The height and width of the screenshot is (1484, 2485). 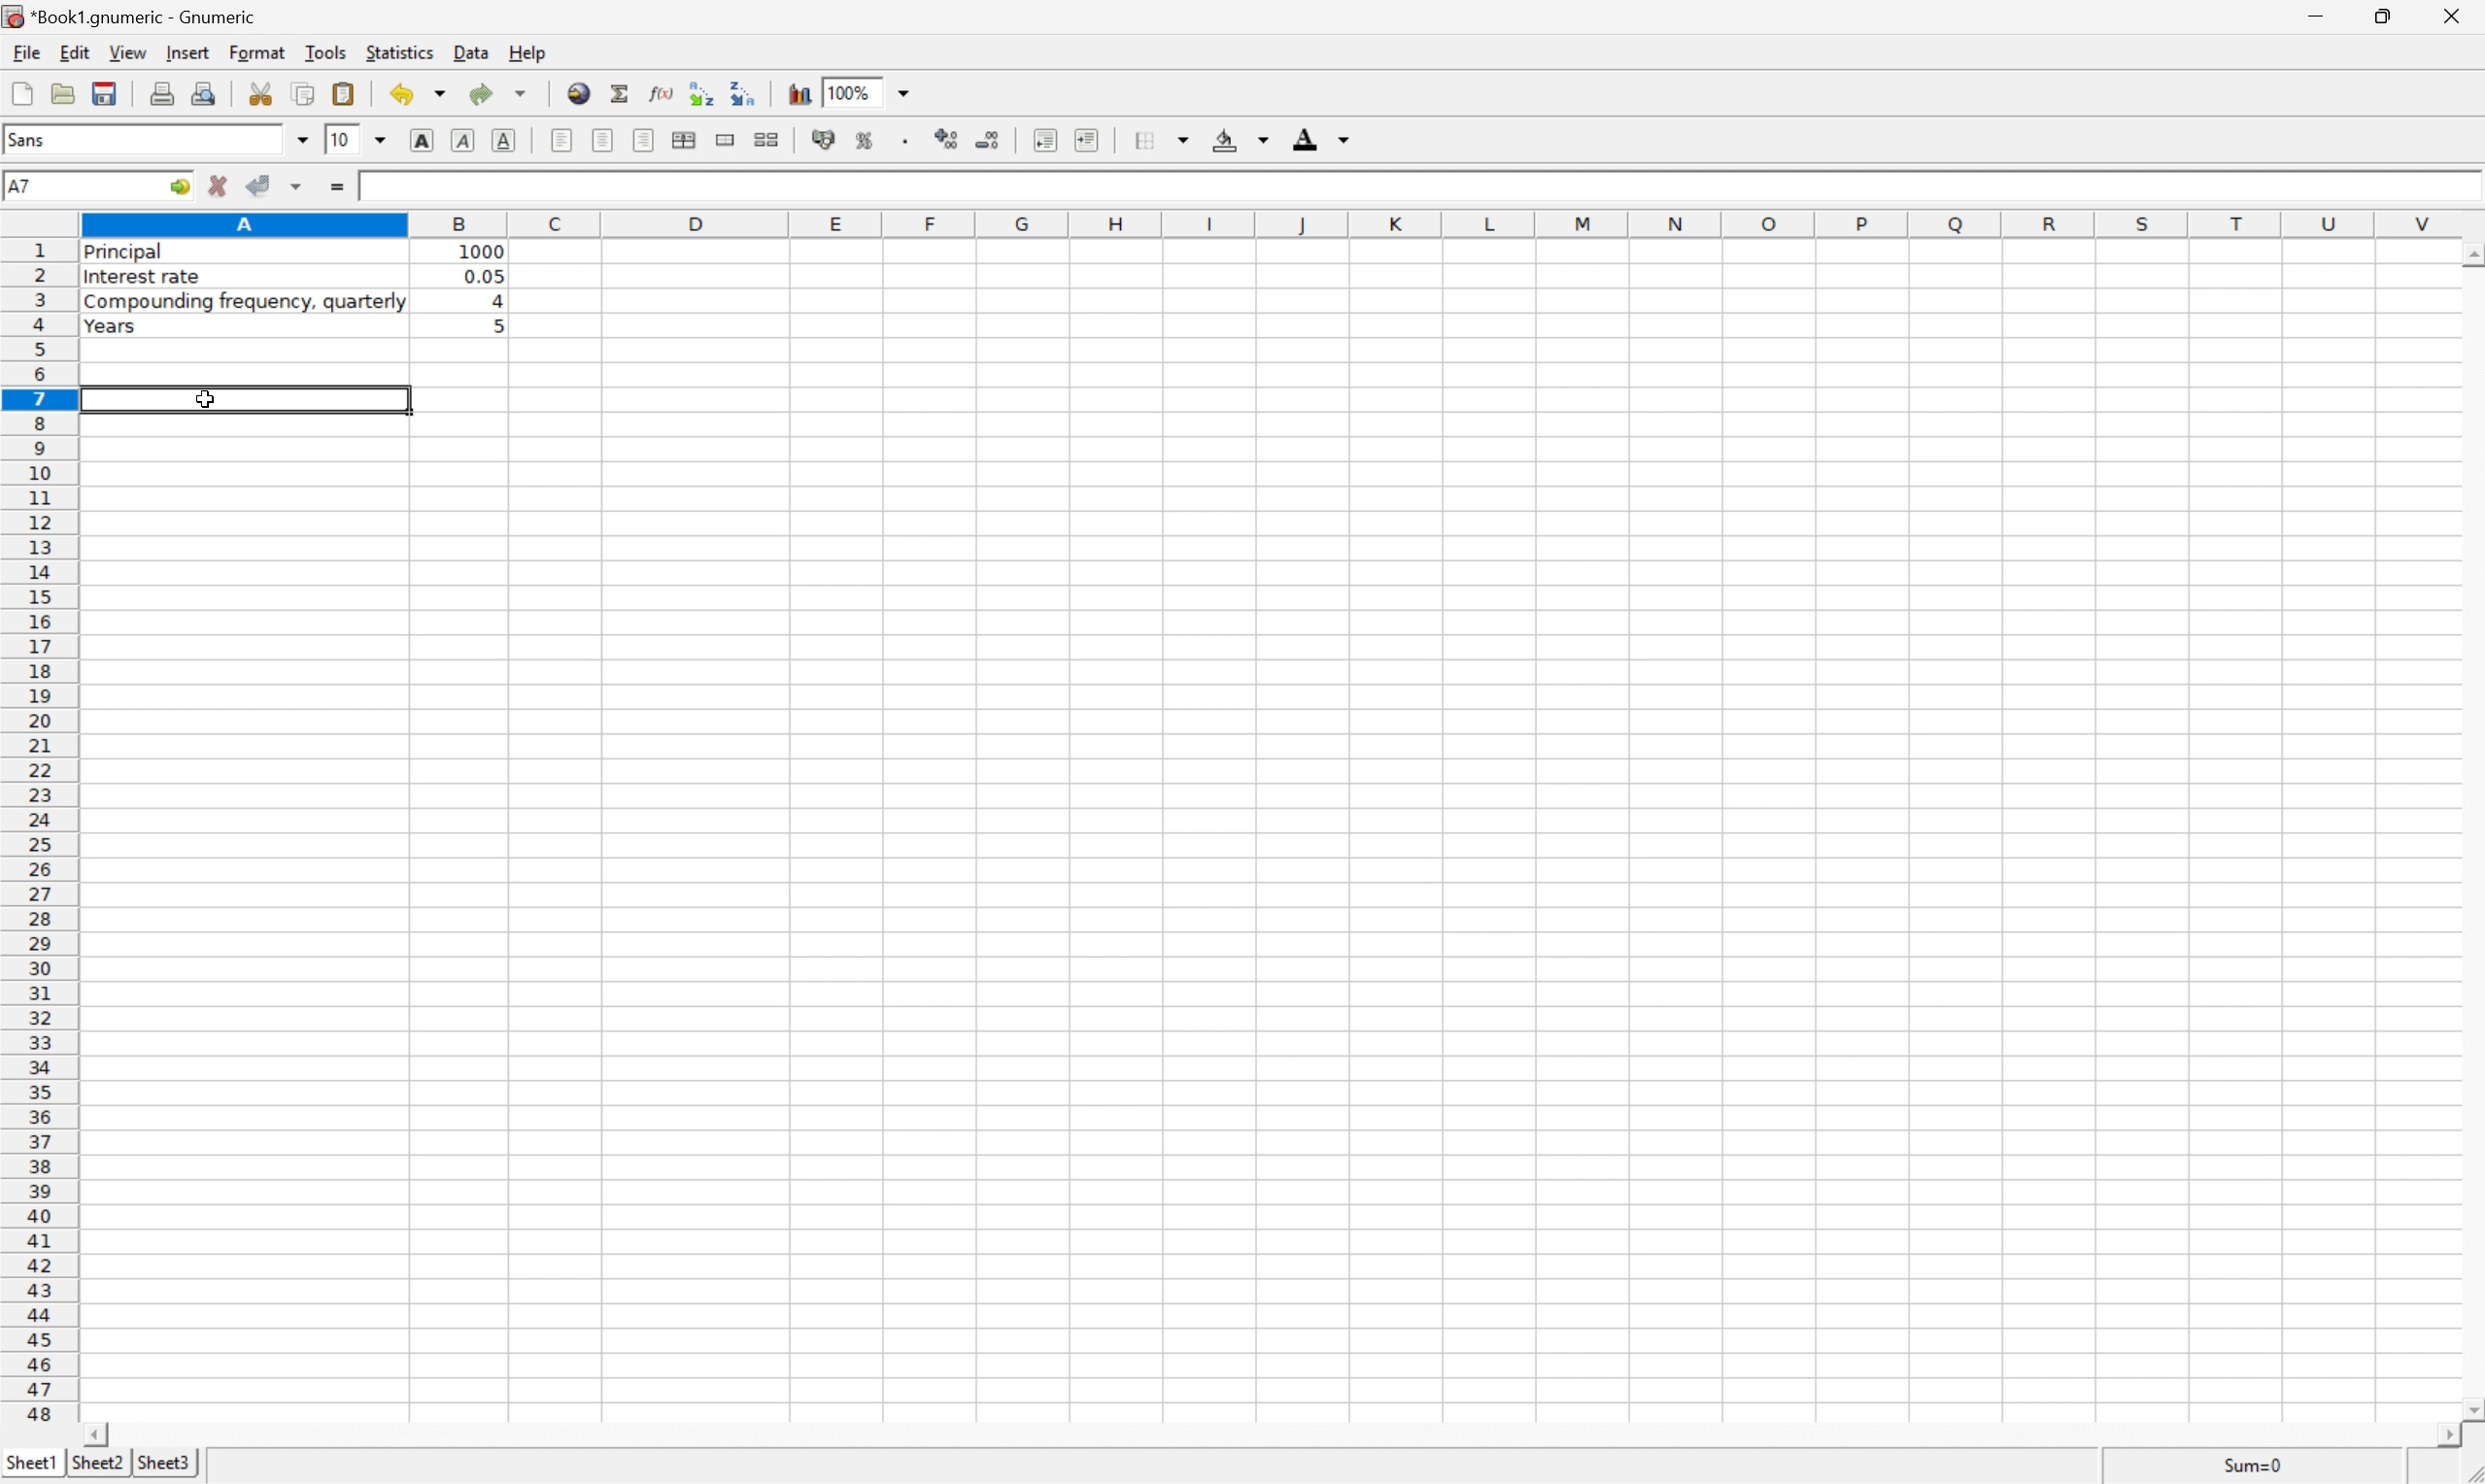 What do you see at coordinates (165, 1461) in the screenshot?
I see `sheet3` at bounding box center [165, 1461].